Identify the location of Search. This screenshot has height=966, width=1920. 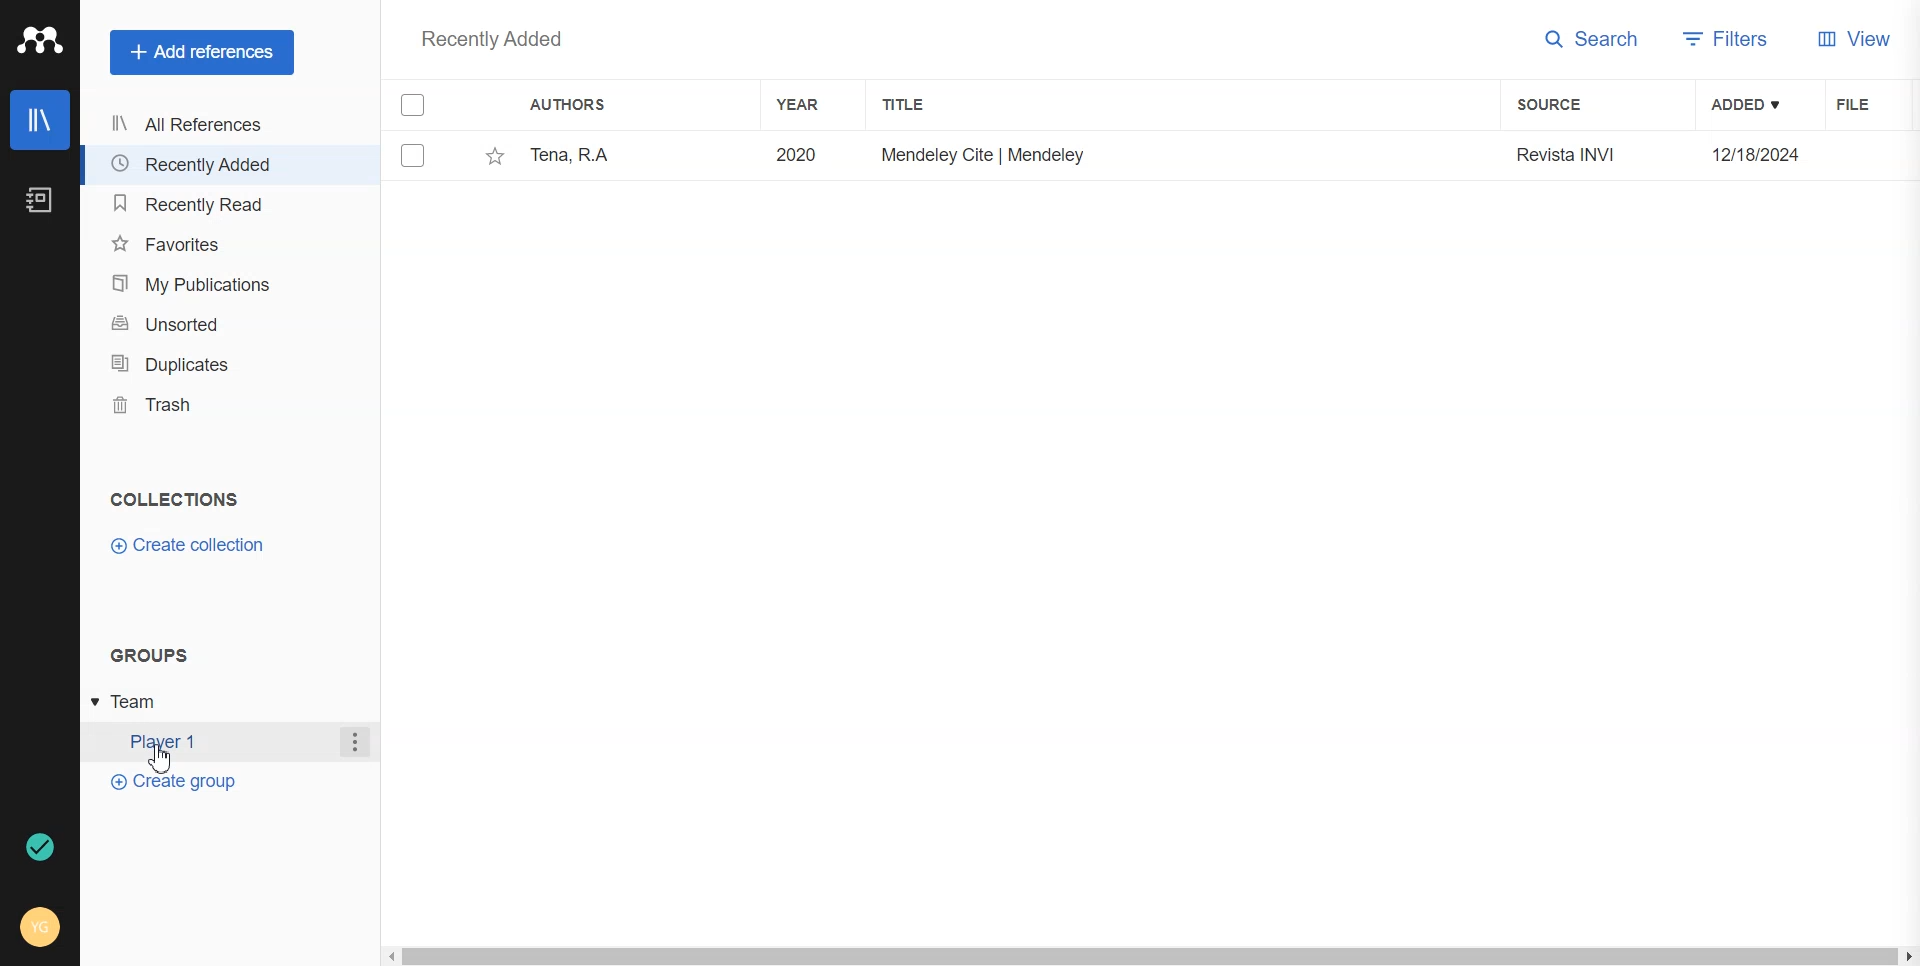
(1590, 39).